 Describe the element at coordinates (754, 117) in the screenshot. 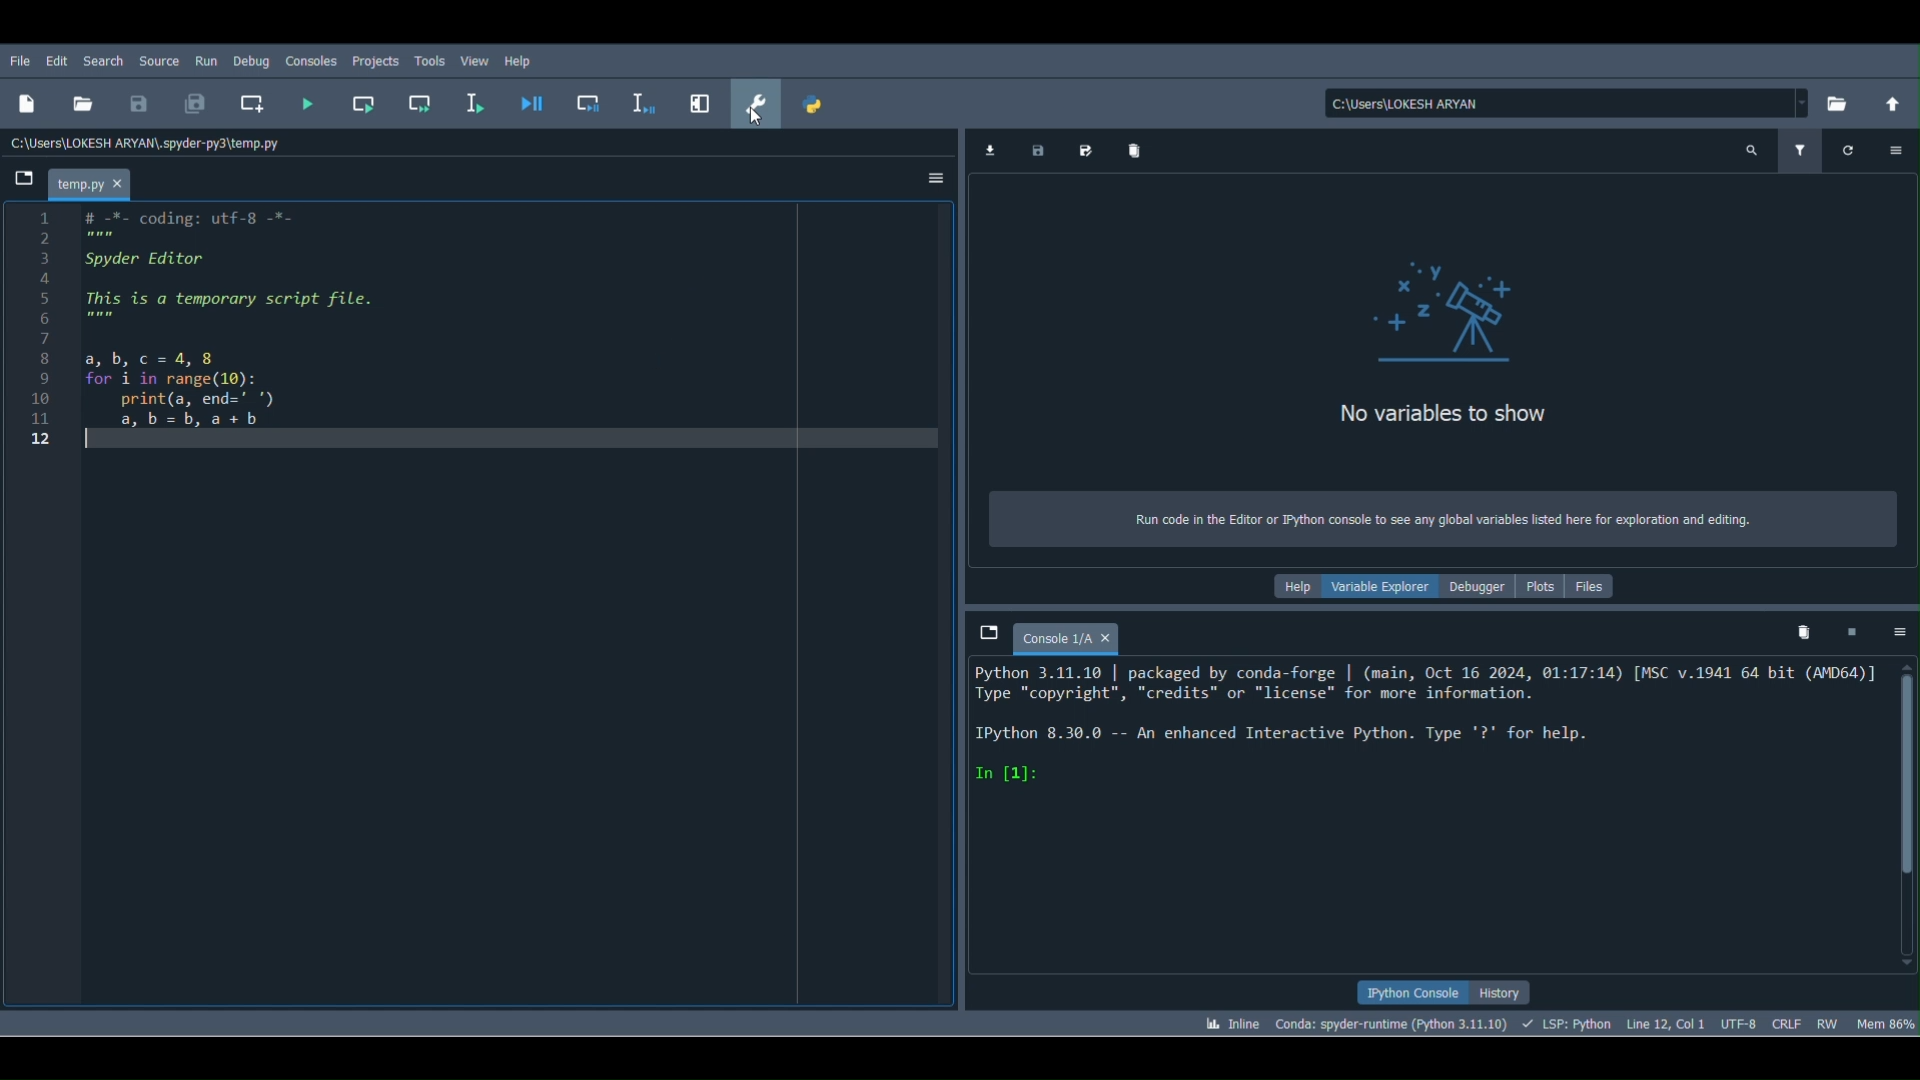

I see `Cursor` at that location.